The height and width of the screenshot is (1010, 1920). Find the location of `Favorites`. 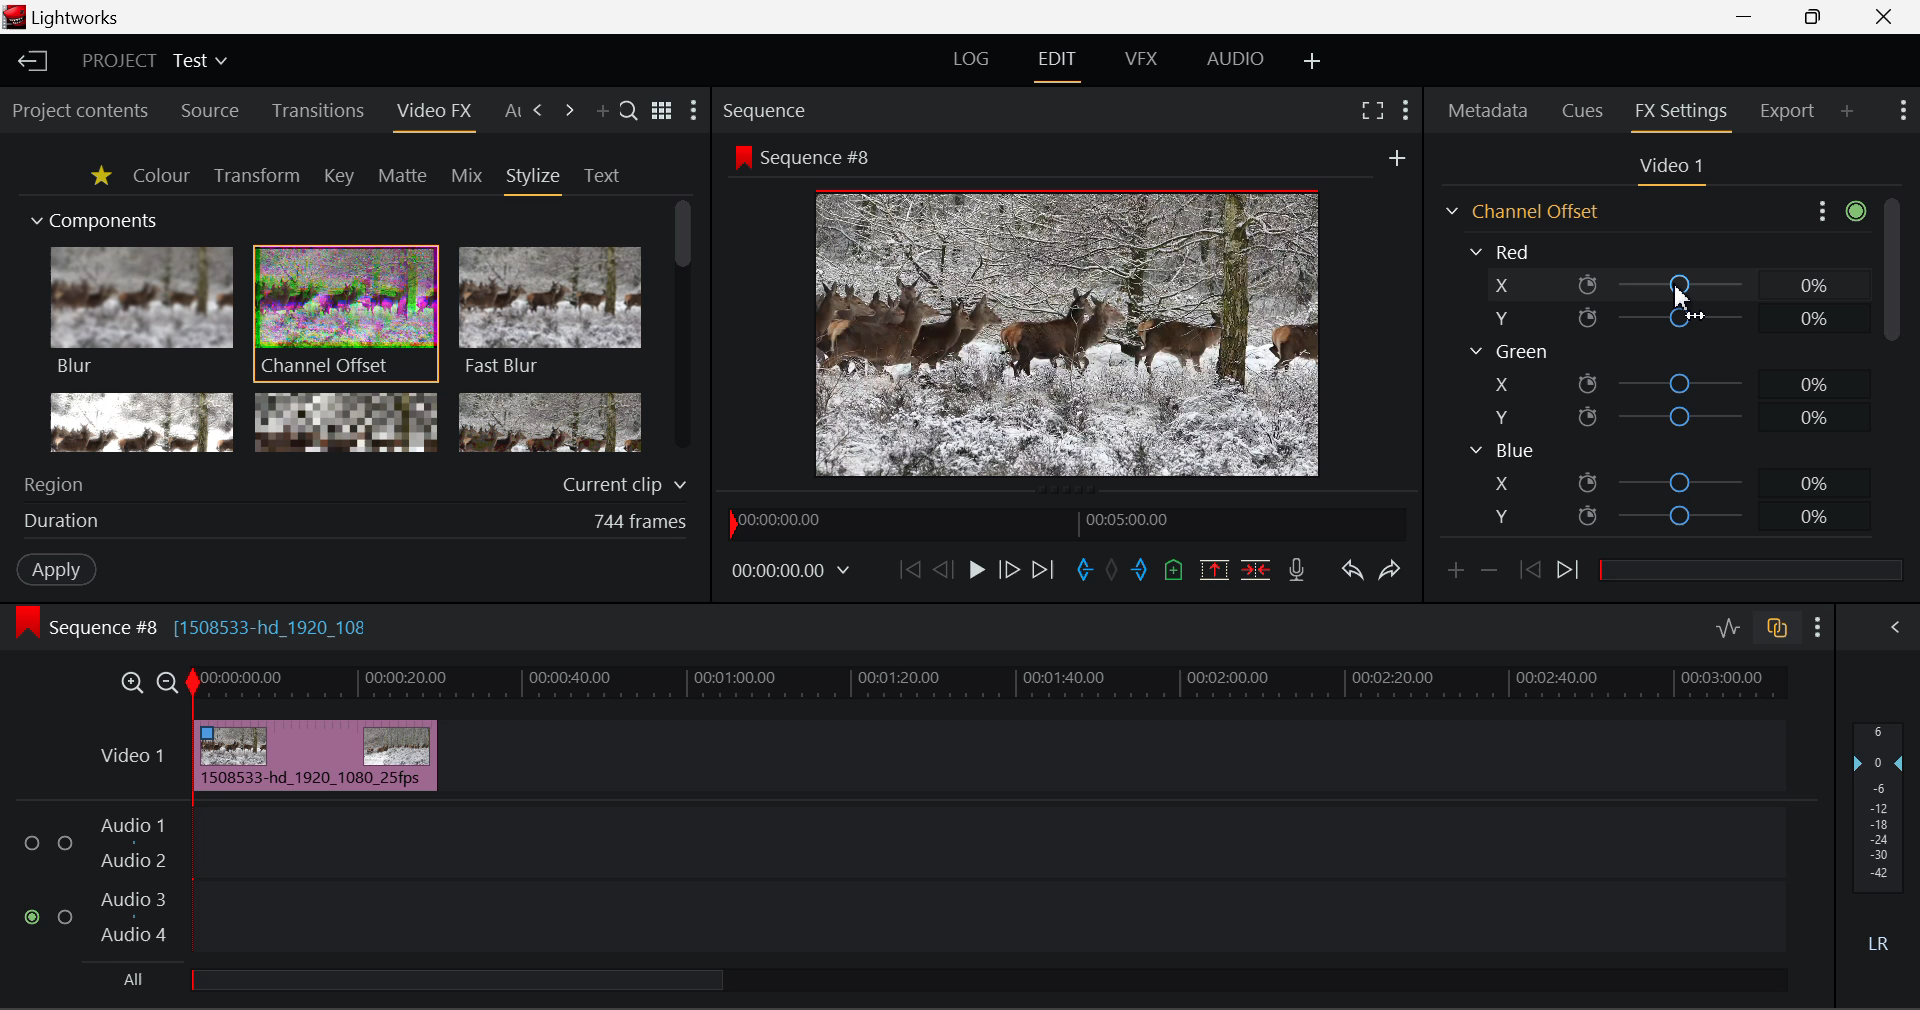

Favorites is located at coordinates (100, 178).